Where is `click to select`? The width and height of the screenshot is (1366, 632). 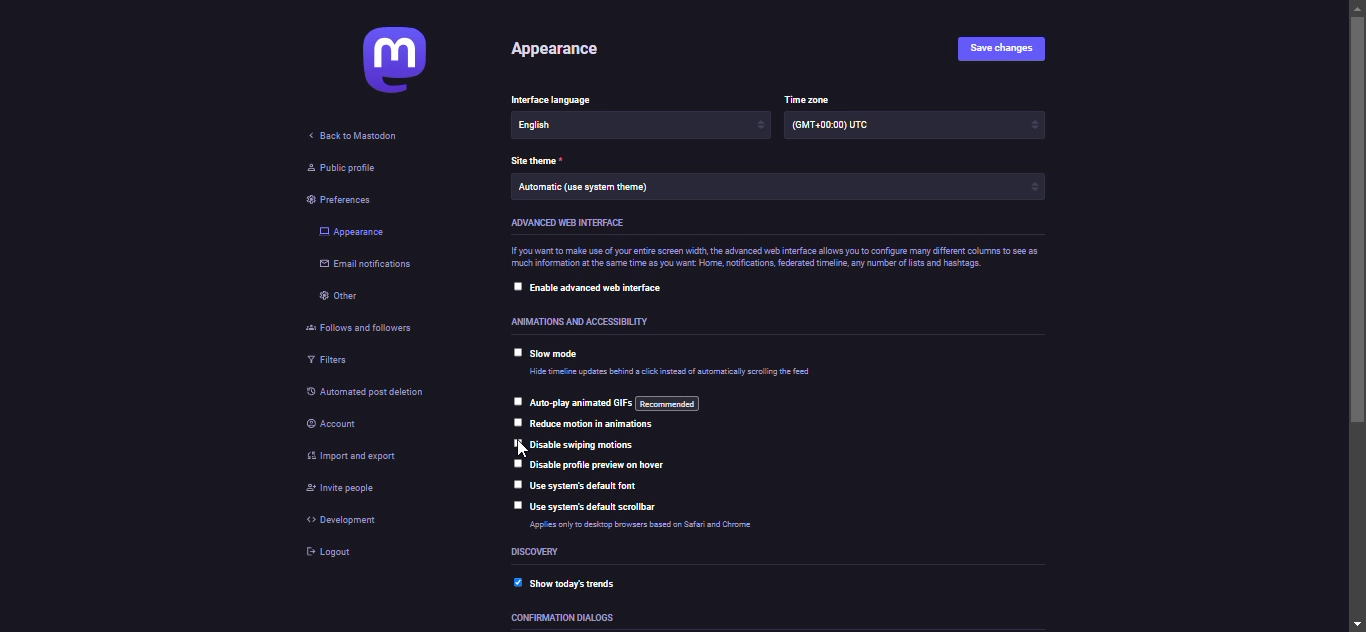
click to select is located at coordinates (517, 398).